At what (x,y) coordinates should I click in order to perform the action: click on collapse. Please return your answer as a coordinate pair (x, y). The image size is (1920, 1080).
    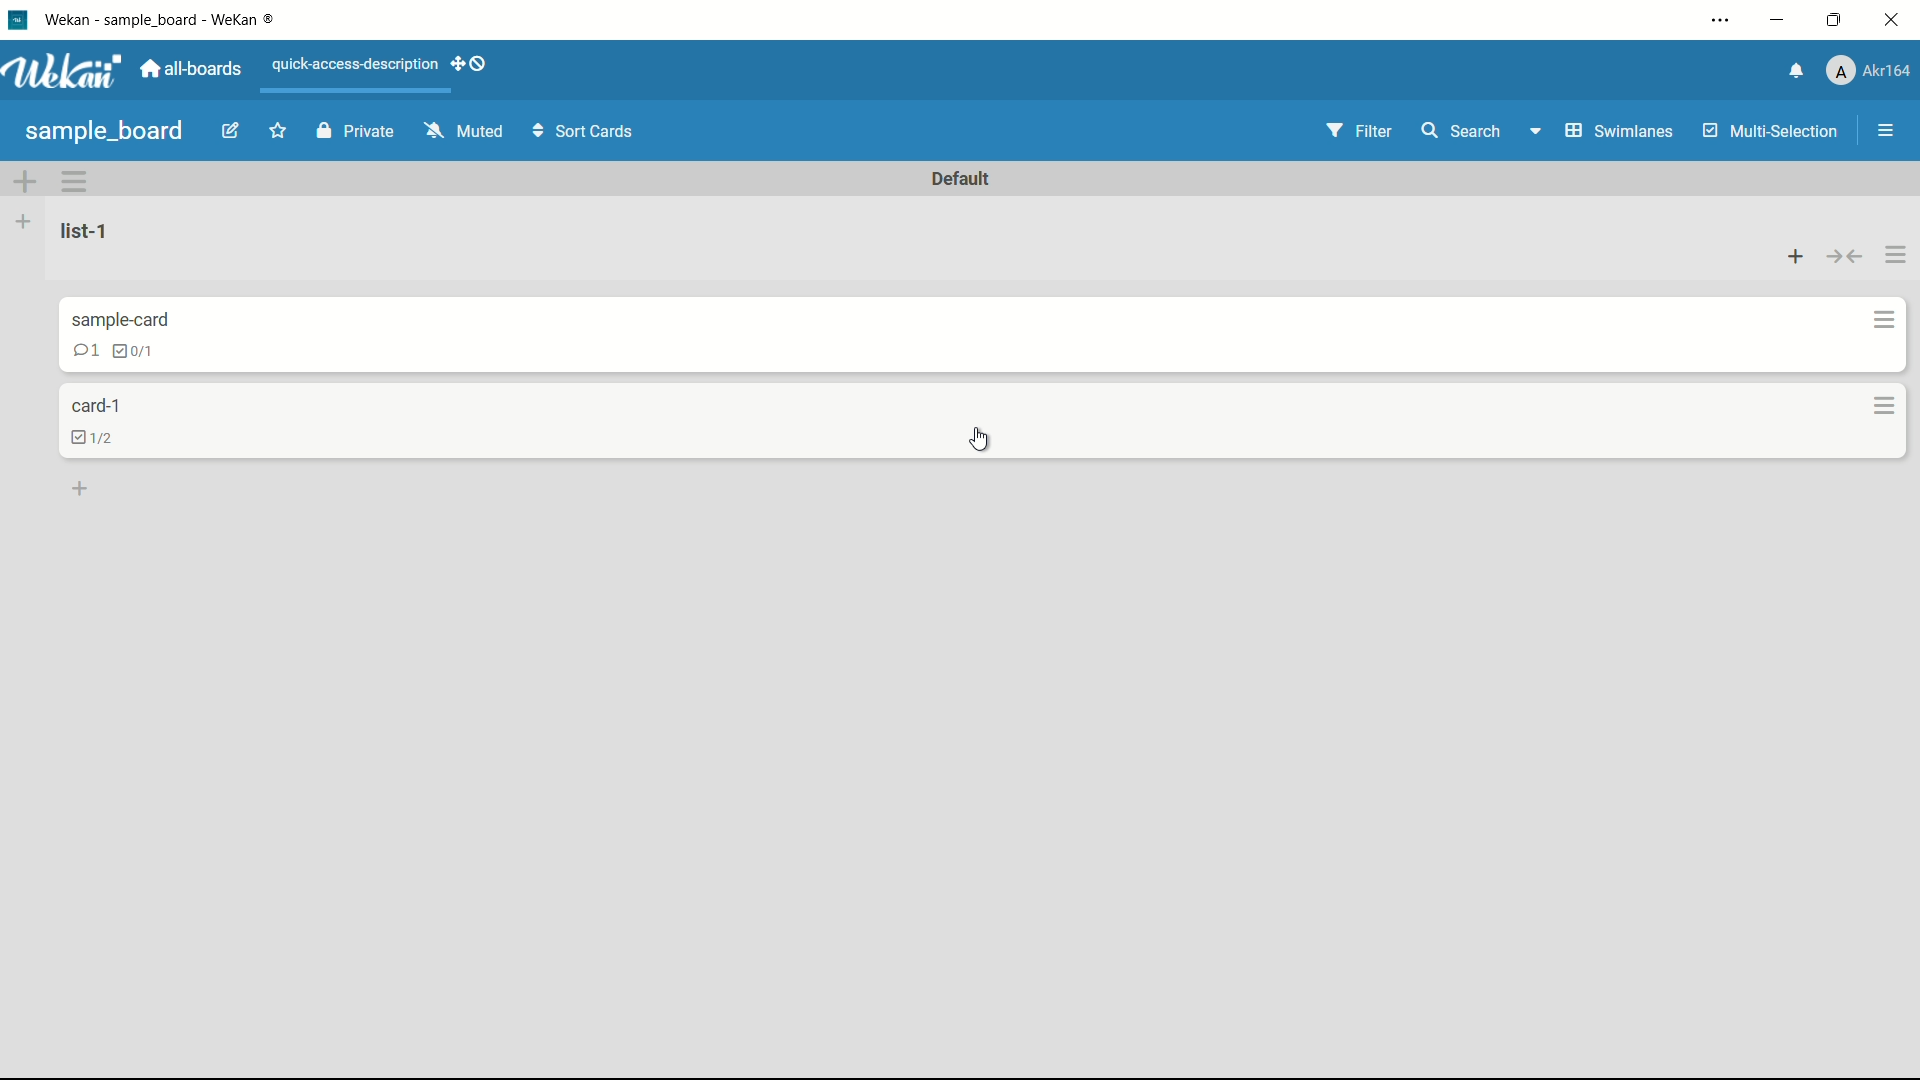
    Looking at the image, I should click on (1844, 251).